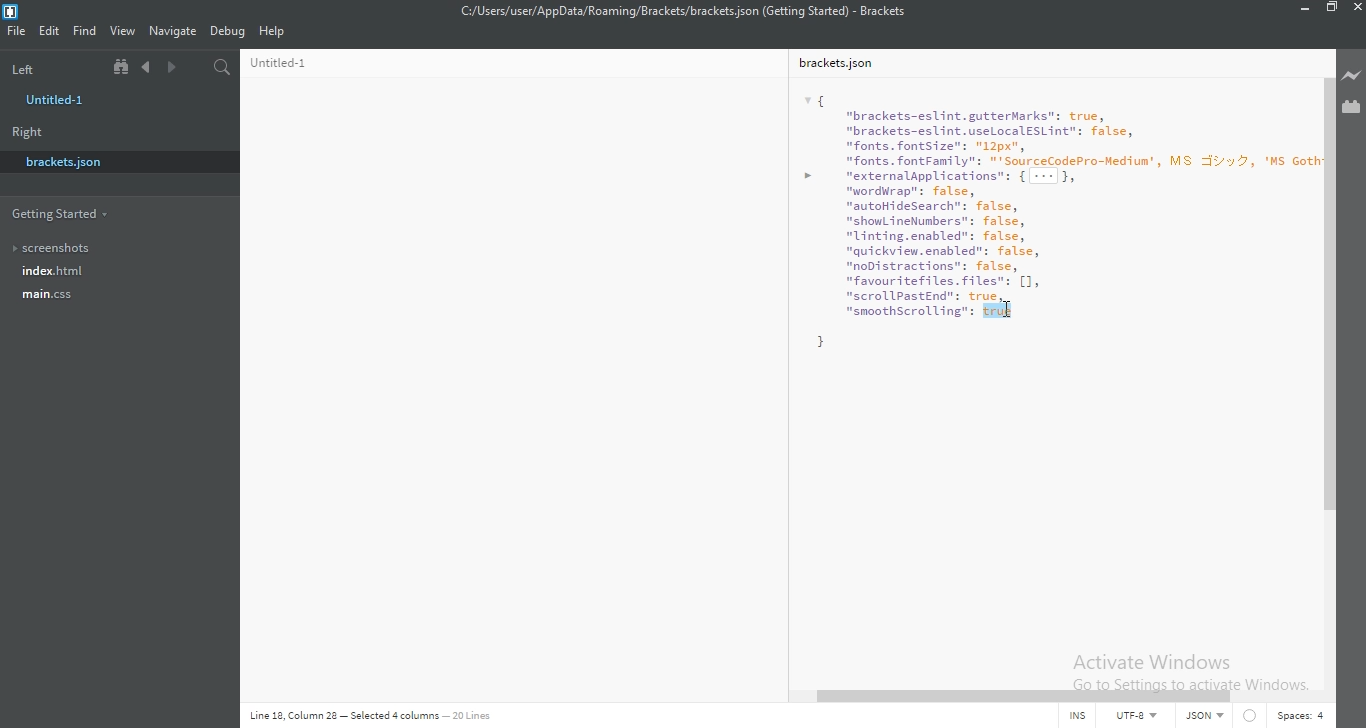 The width and height of the screenshot is (1366, 728). Describe the element at coordinates (1308, 718) in the screenshot. I see `Spaces:4` at that location.